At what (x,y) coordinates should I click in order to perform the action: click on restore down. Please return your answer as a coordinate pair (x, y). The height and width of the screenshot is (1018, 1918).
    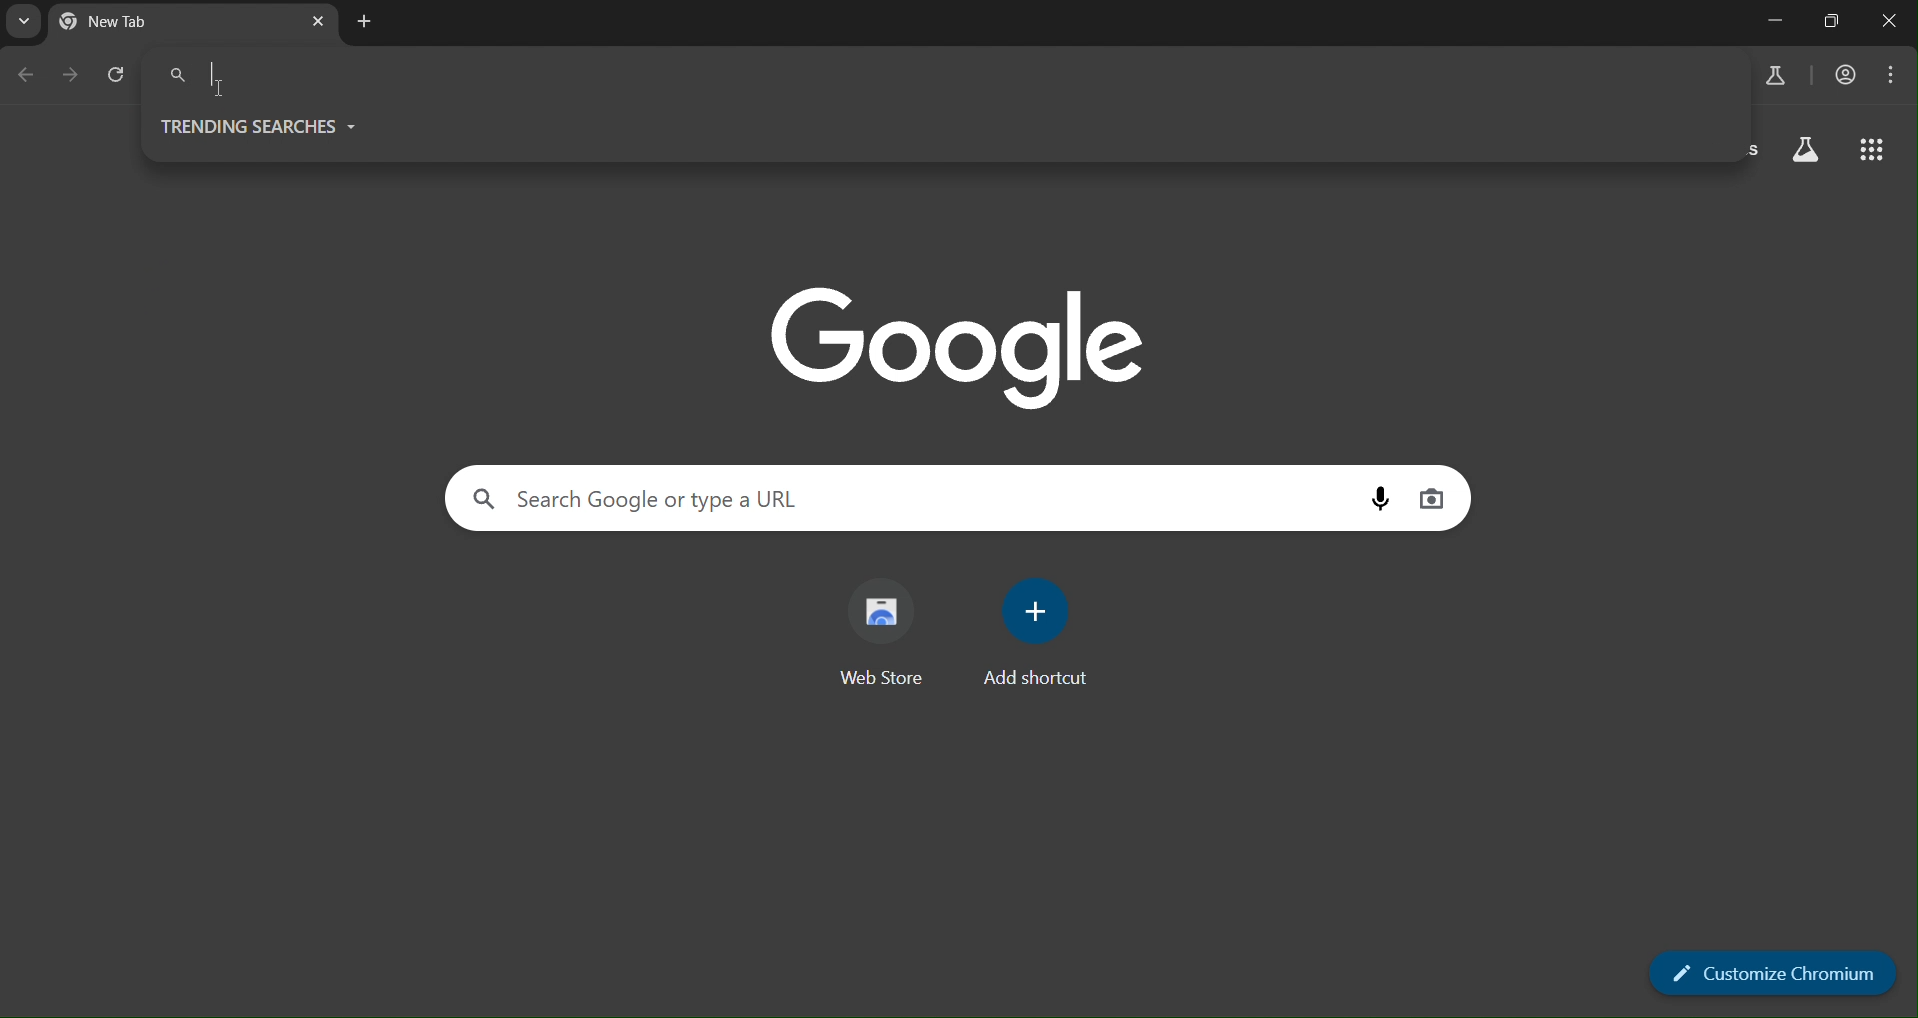
    Looking at the image, I should click on (1829, 23).